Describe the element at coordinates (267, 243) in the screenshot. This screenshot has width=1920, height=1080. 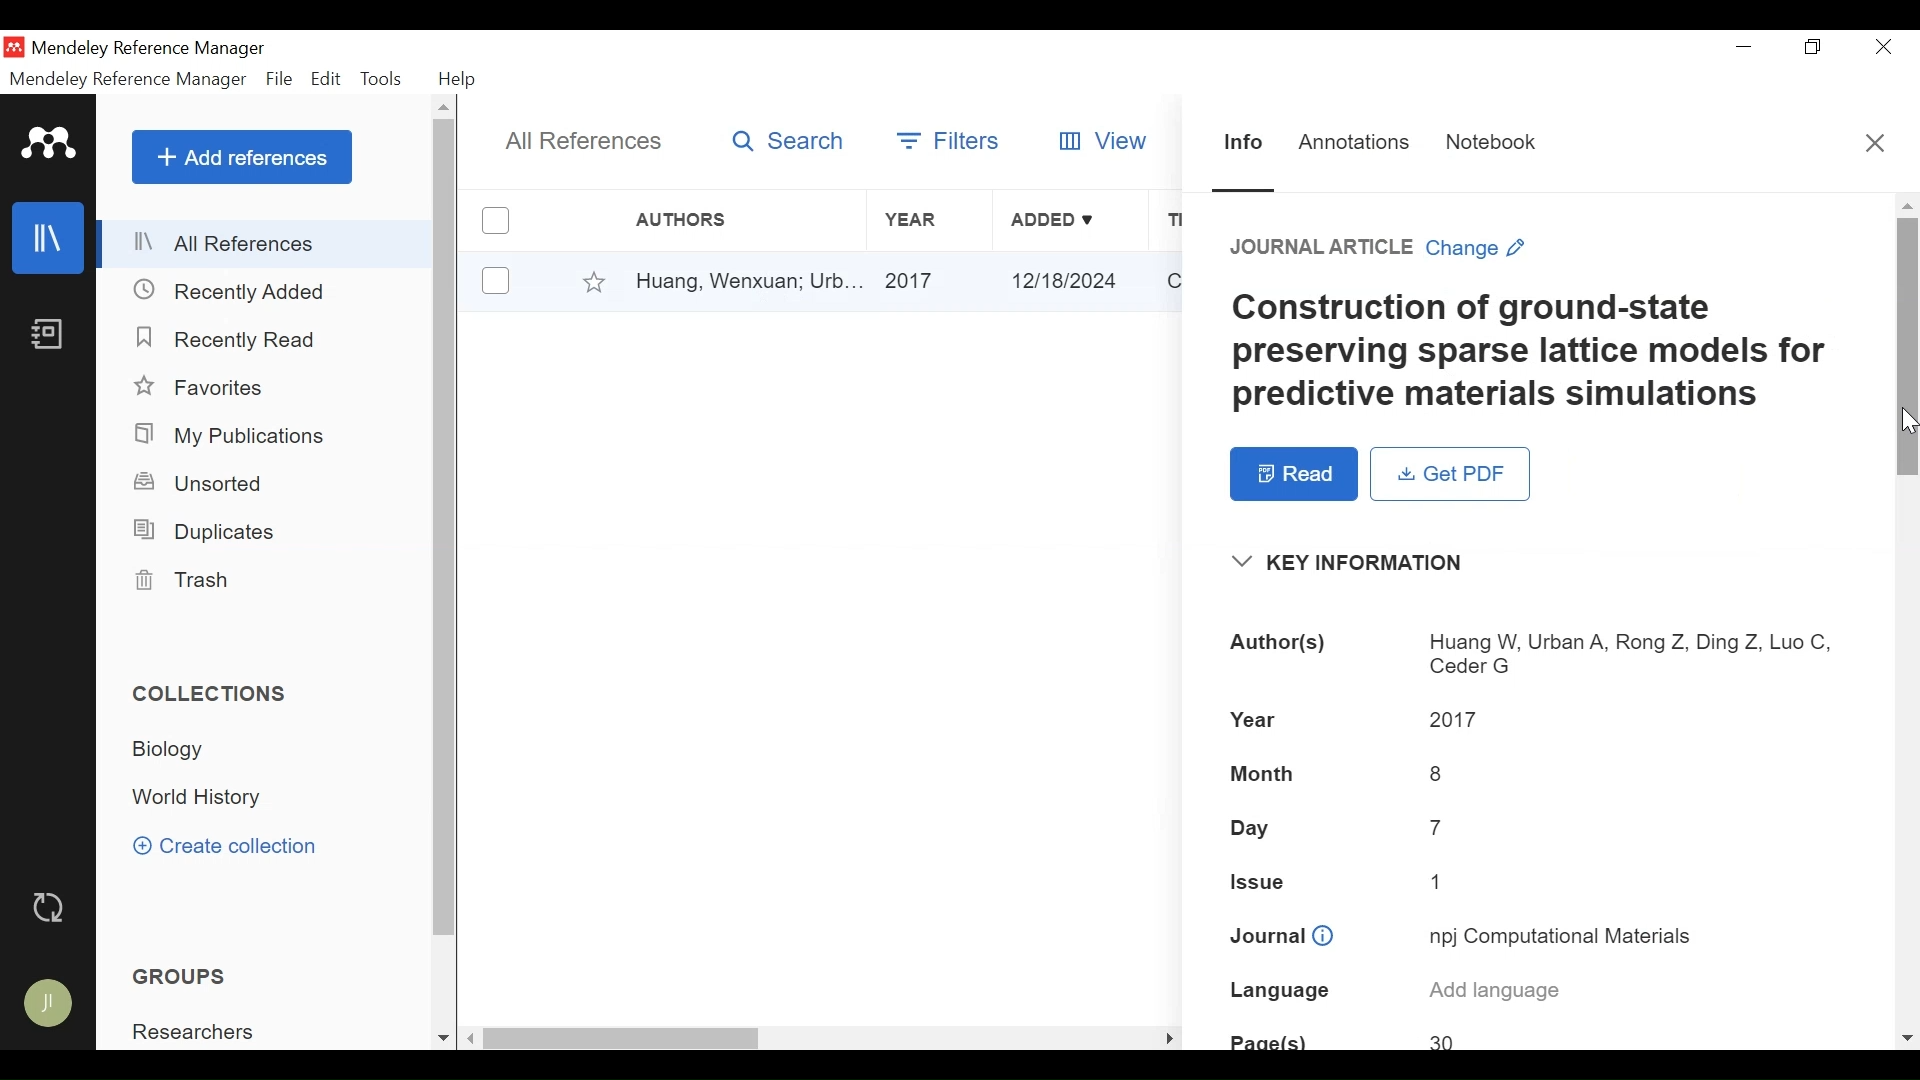
I see `All References` at that location.